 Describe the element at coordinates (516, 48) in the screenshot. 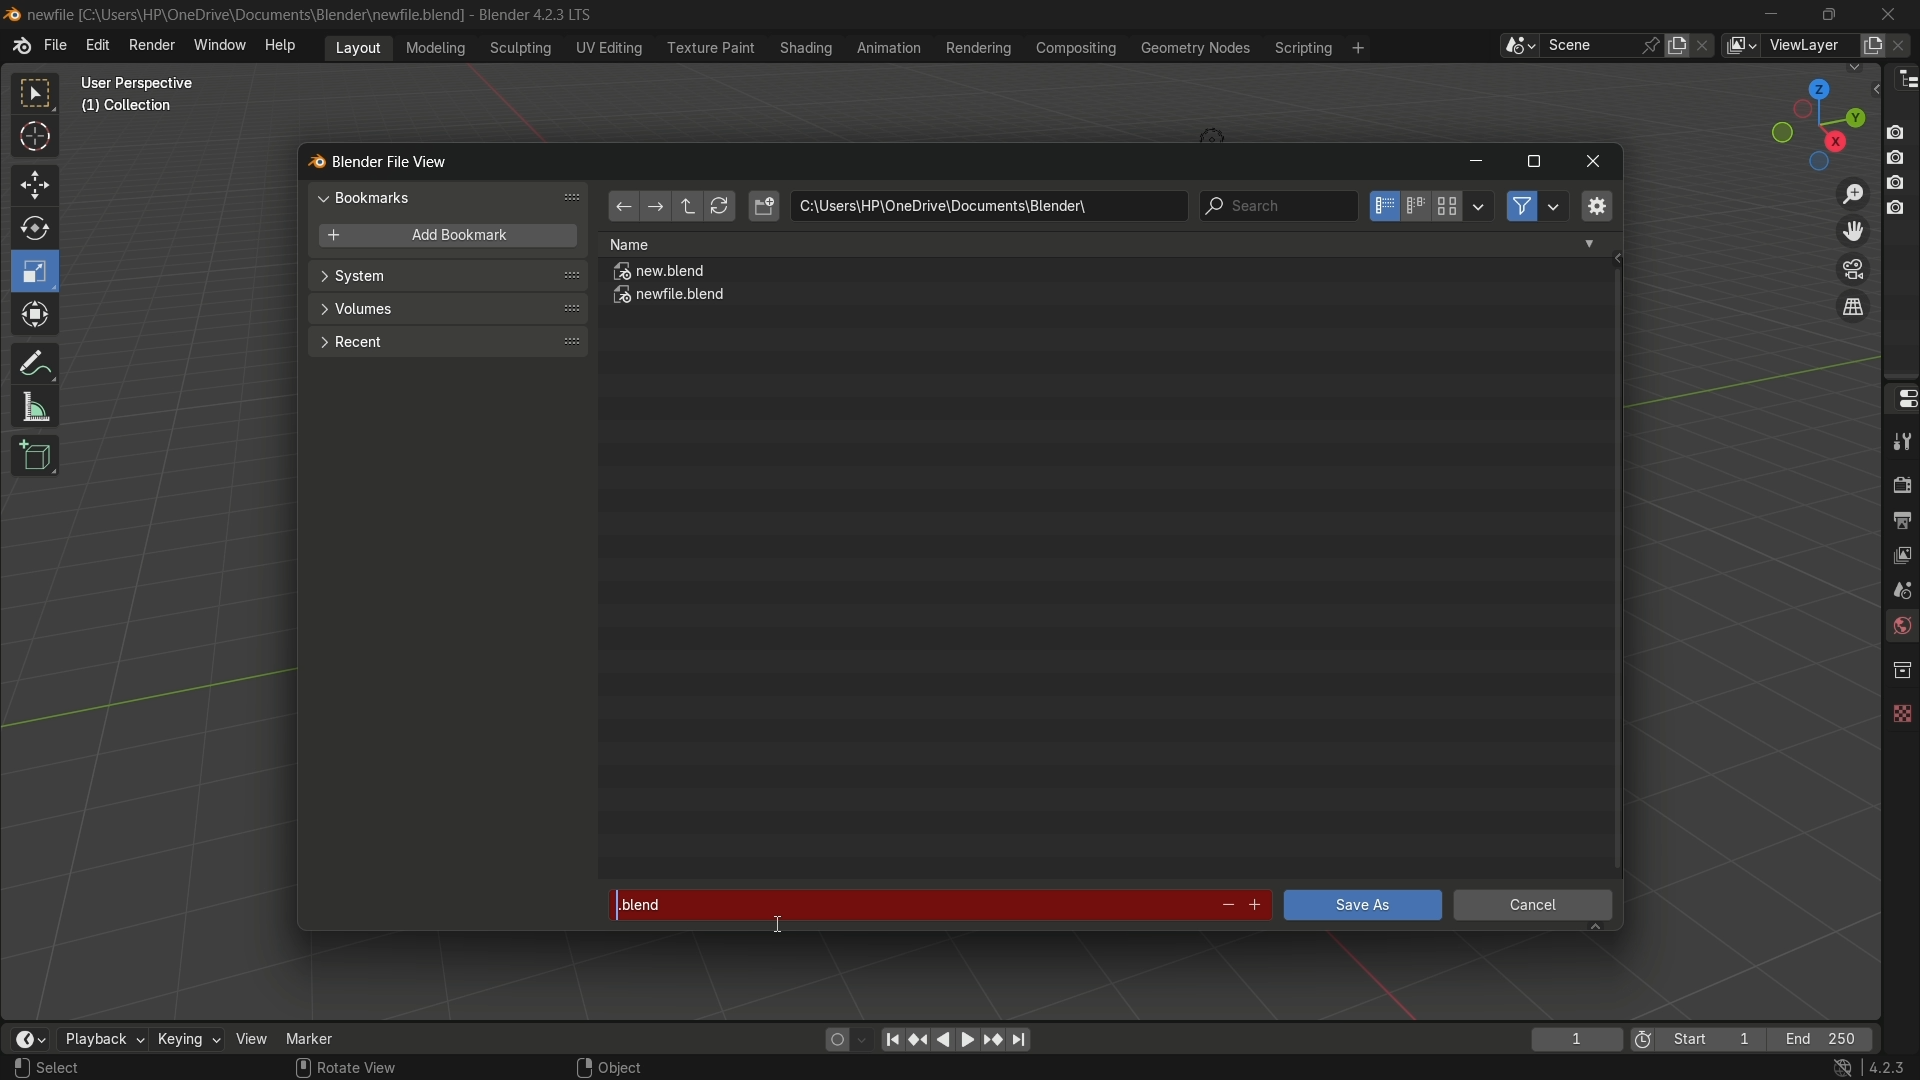

I see `sculpting menu` at that location.